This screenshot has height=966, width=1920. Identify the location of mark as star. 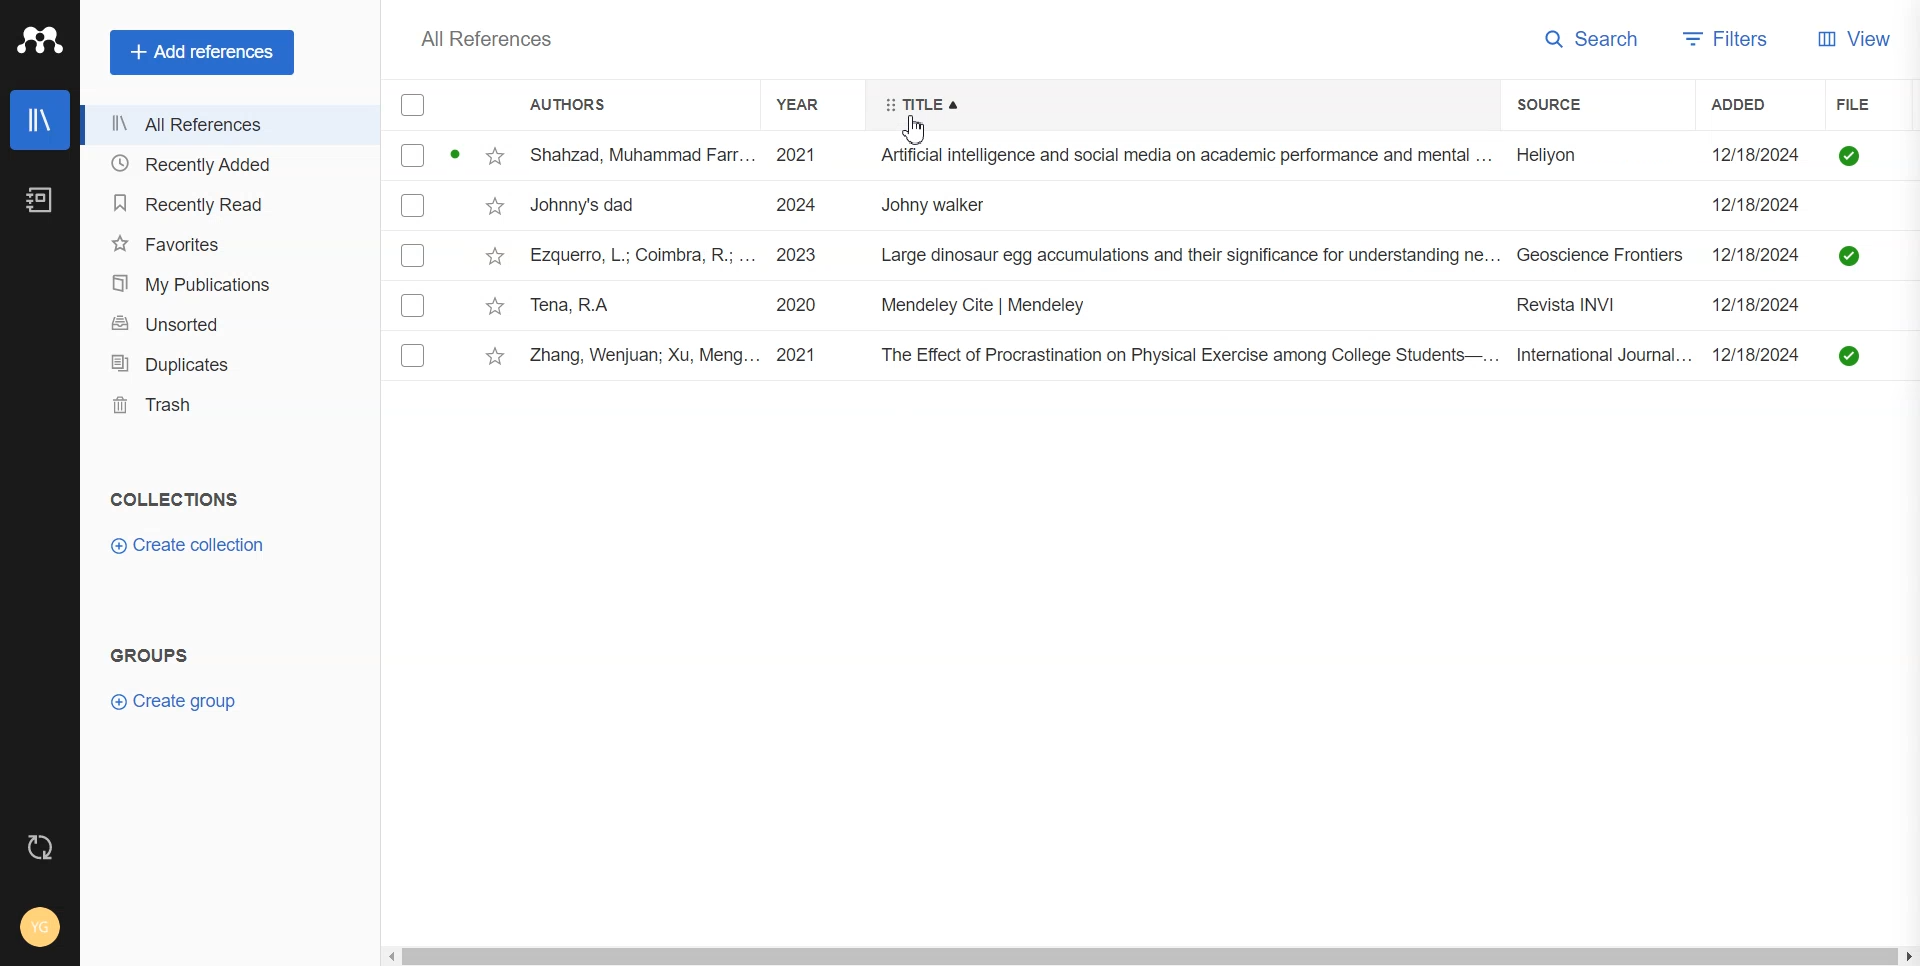
(492, 304).